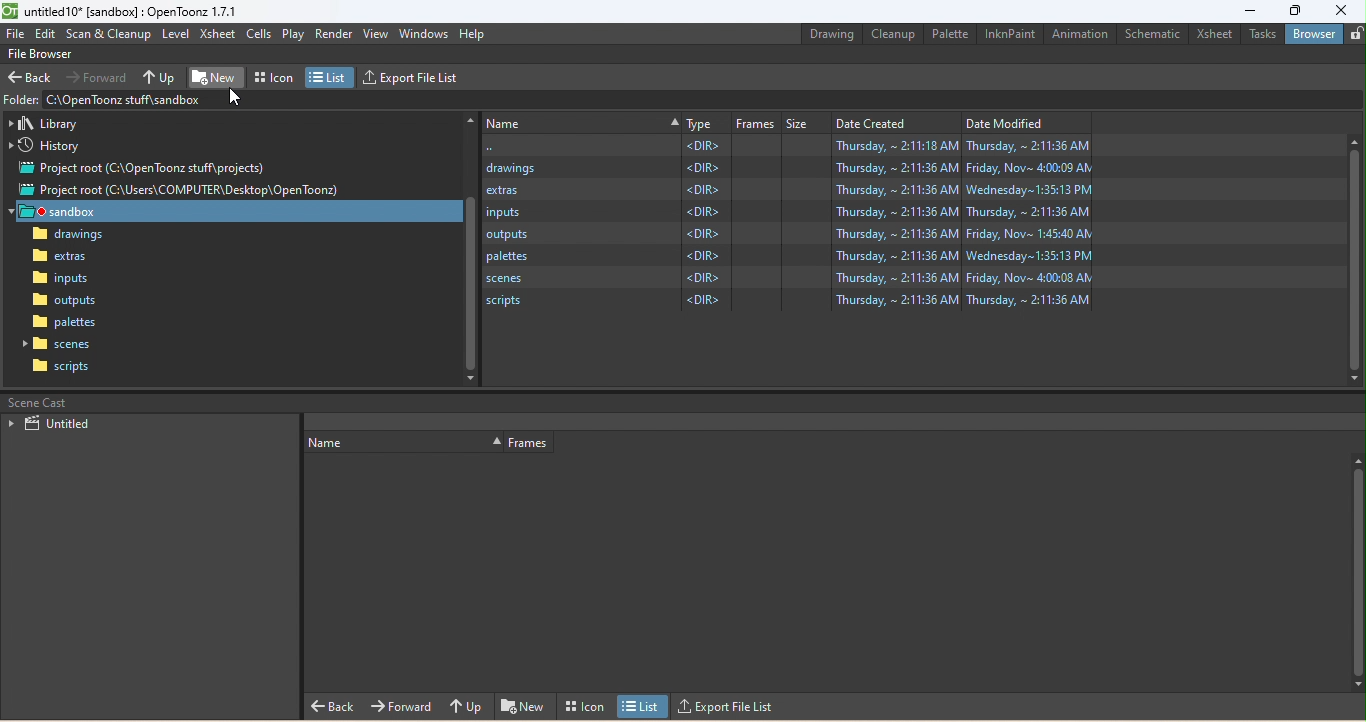 The width and height of the screenshot is (1366, 722). Describe the element at coordinates (1356, 569) in the screenshot. I see `Vertical scrol bar` at that location.